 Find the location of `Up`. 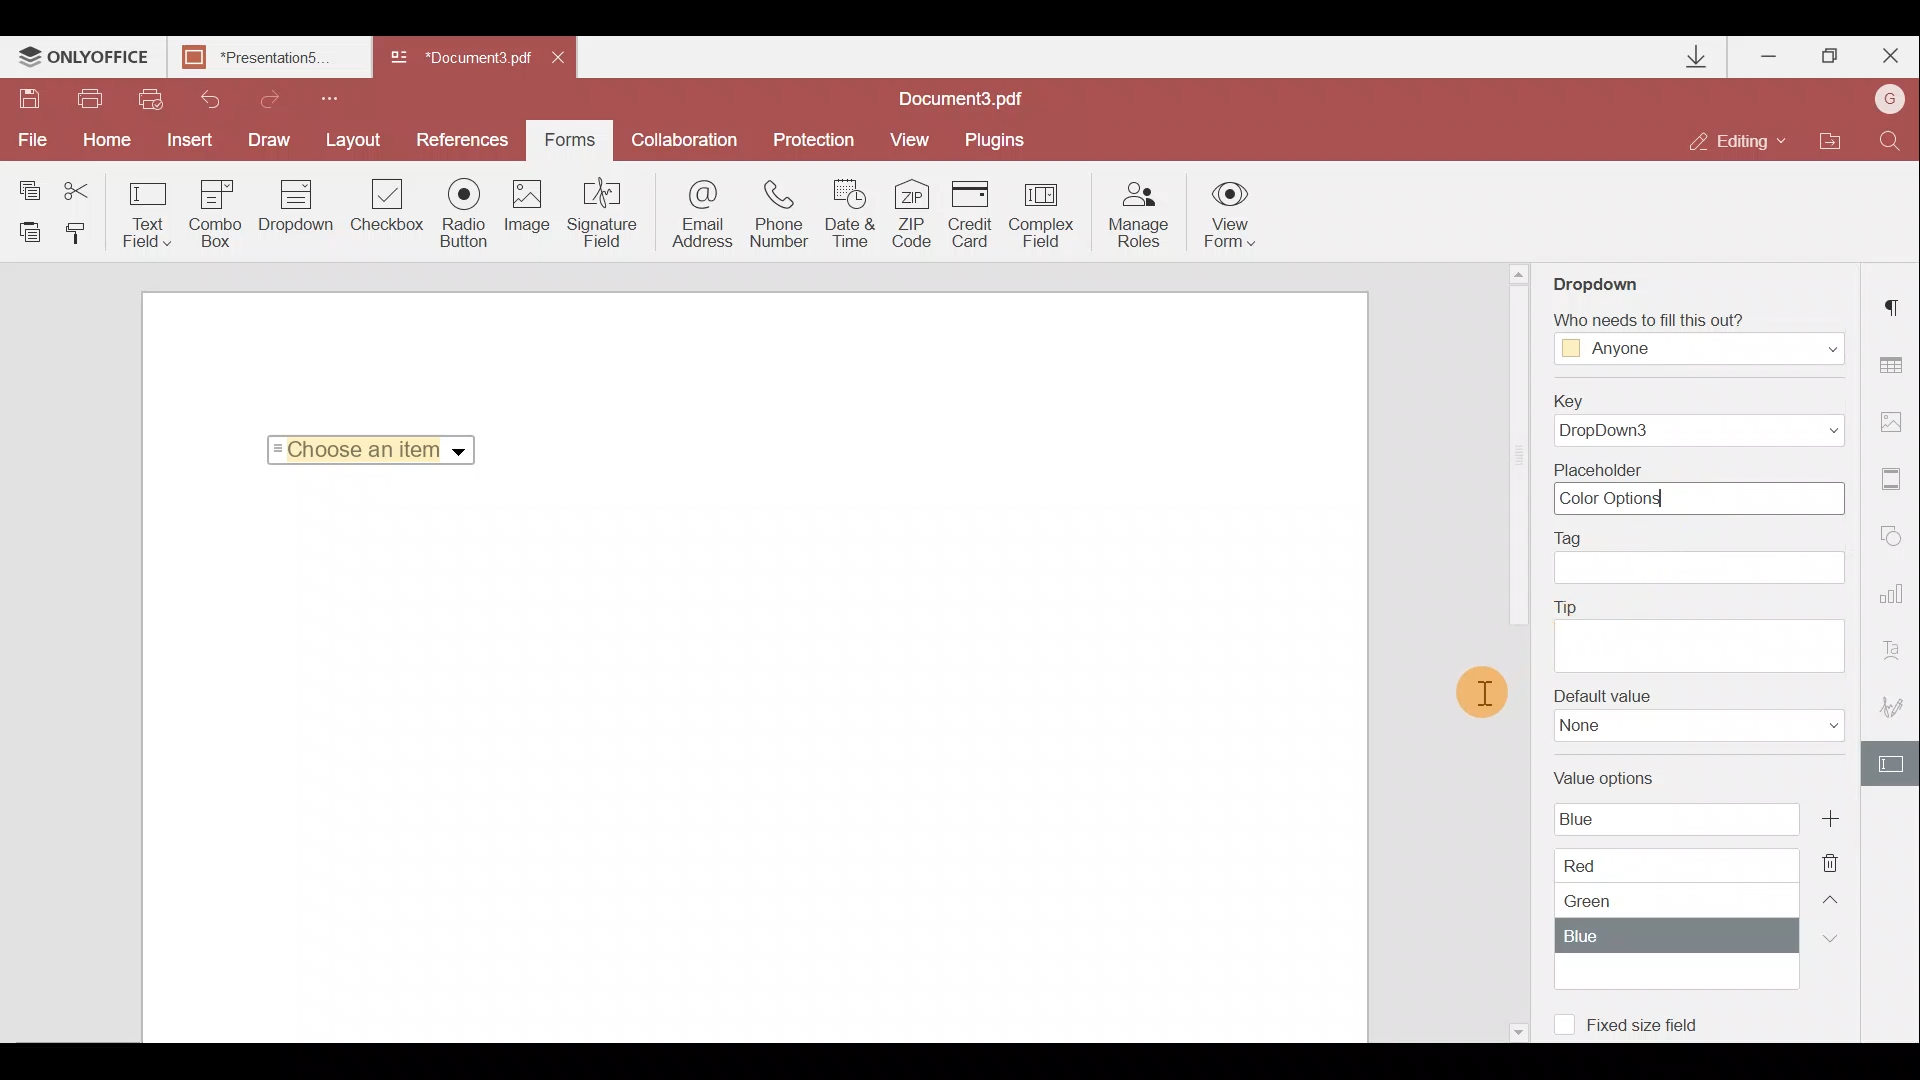

Up is located at coordinates (1834, 896).